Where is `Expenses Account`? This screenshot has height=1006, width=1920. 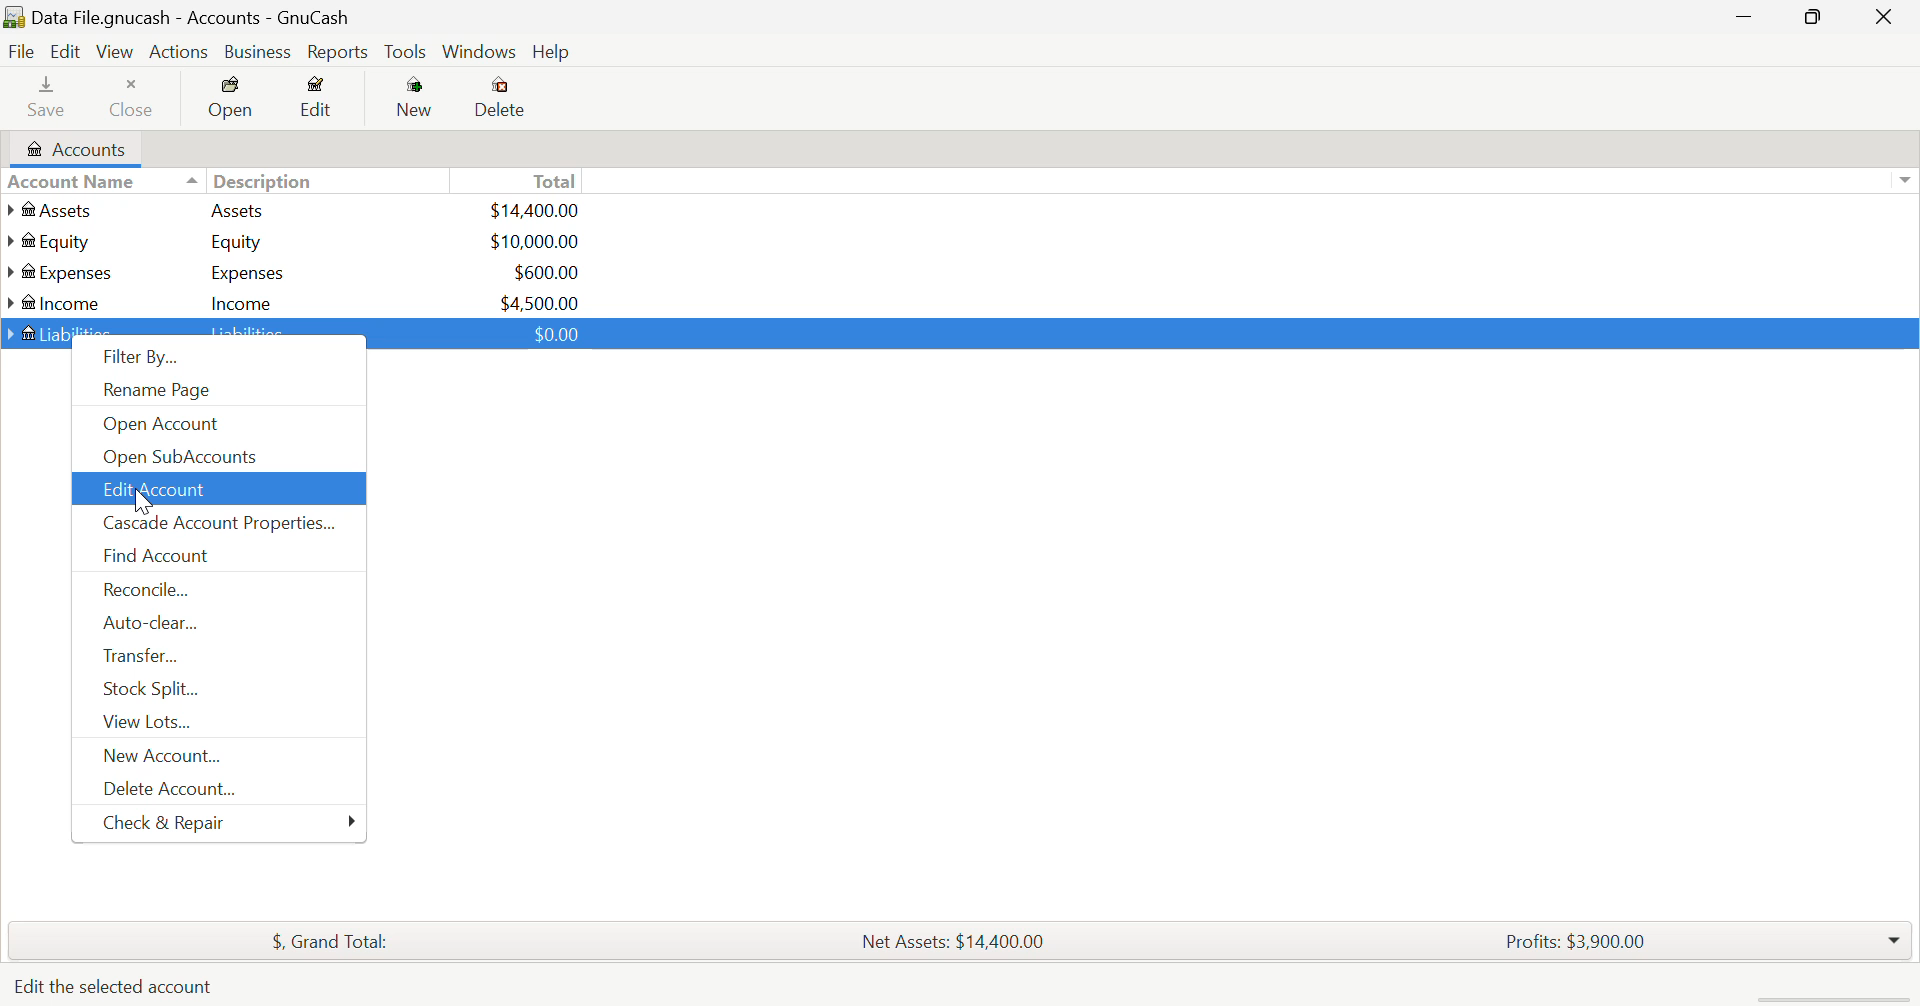
Expenses Account is located at coordinates (58, 272).